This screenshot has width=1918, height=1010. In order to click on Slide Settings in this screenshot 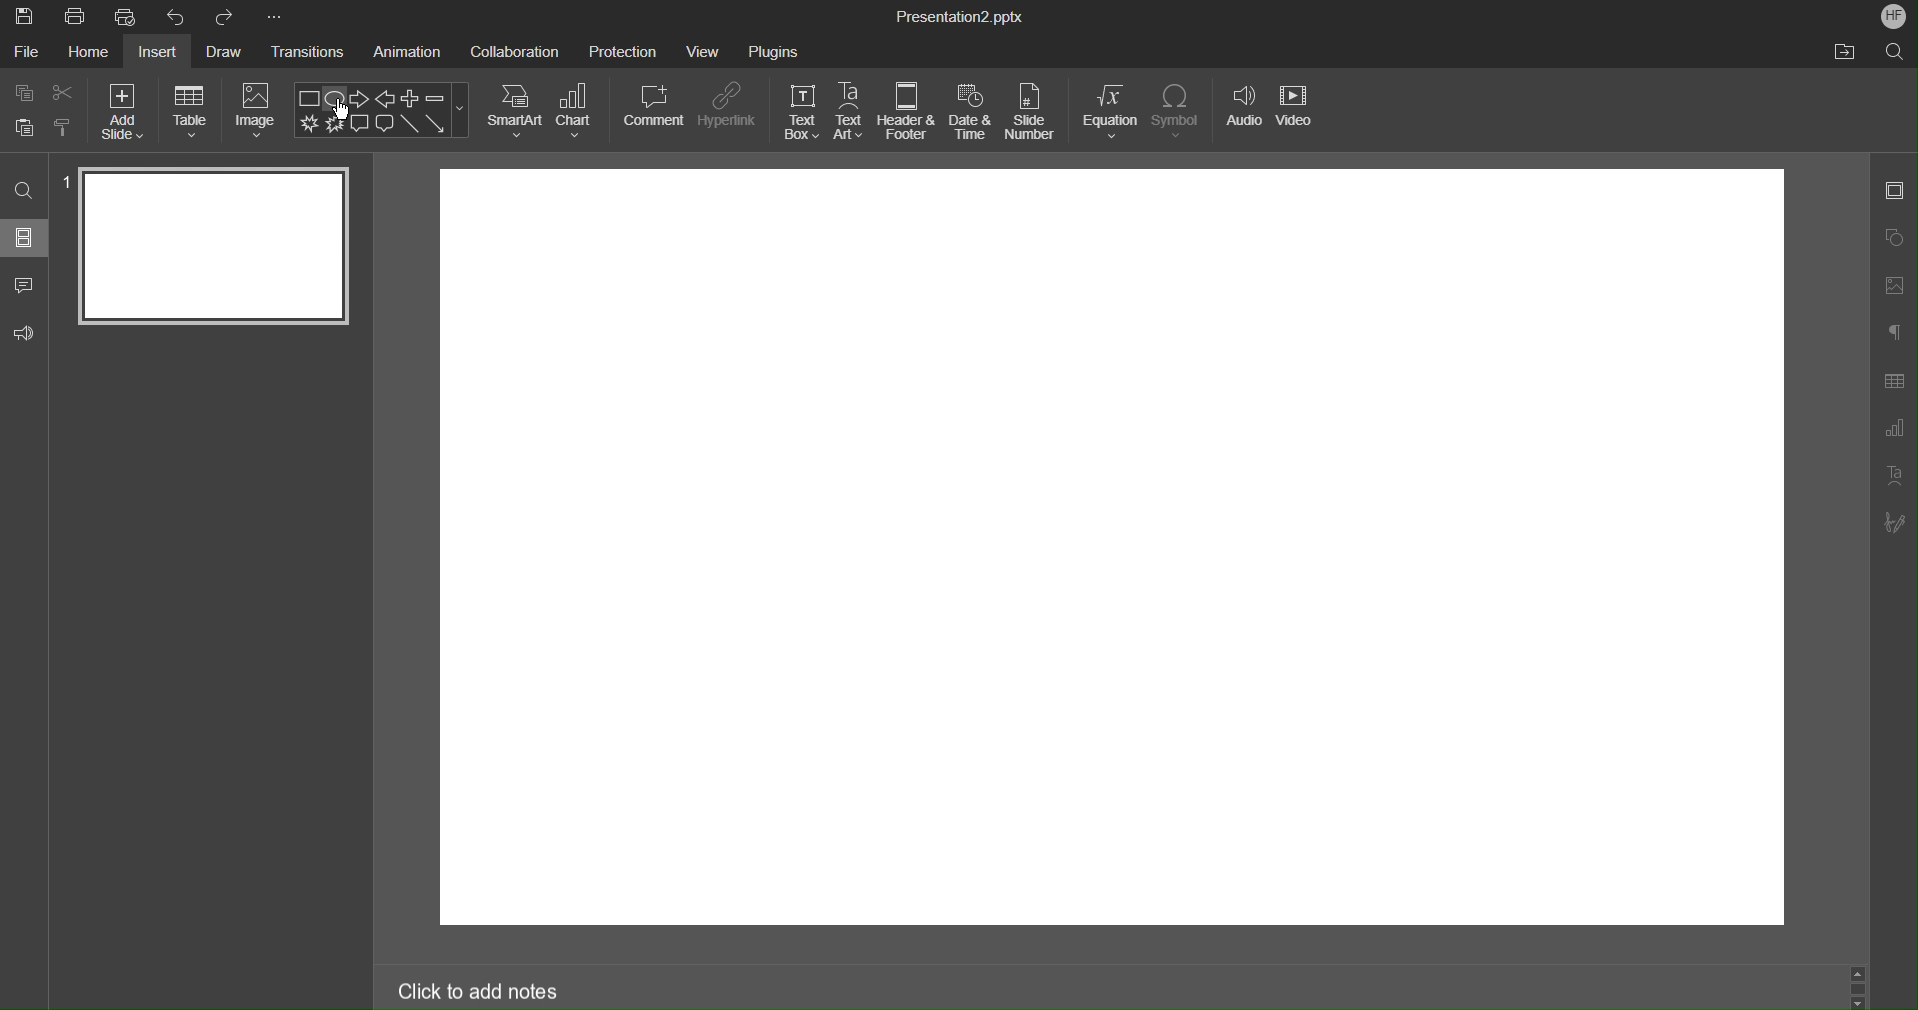, I will do `click(1894, 194)`.